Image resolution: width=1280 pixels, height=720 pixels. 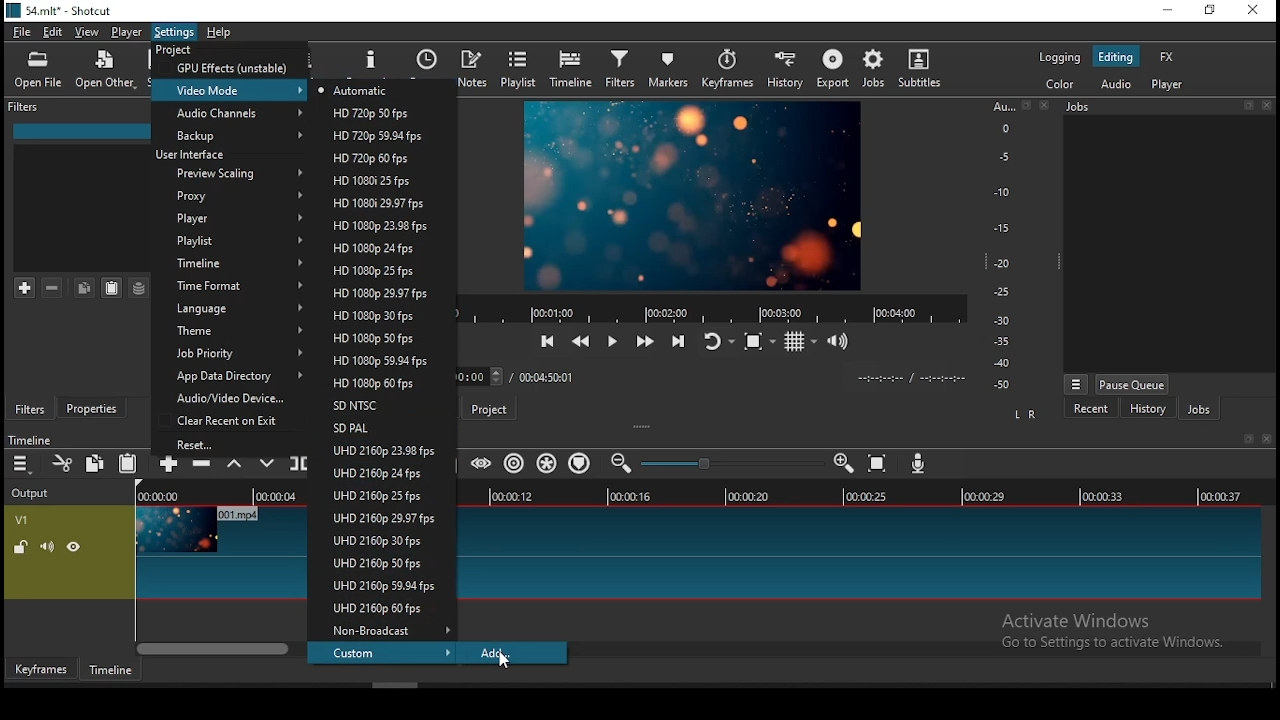 I want to click on timeline menu, so click(x=24, y=464).